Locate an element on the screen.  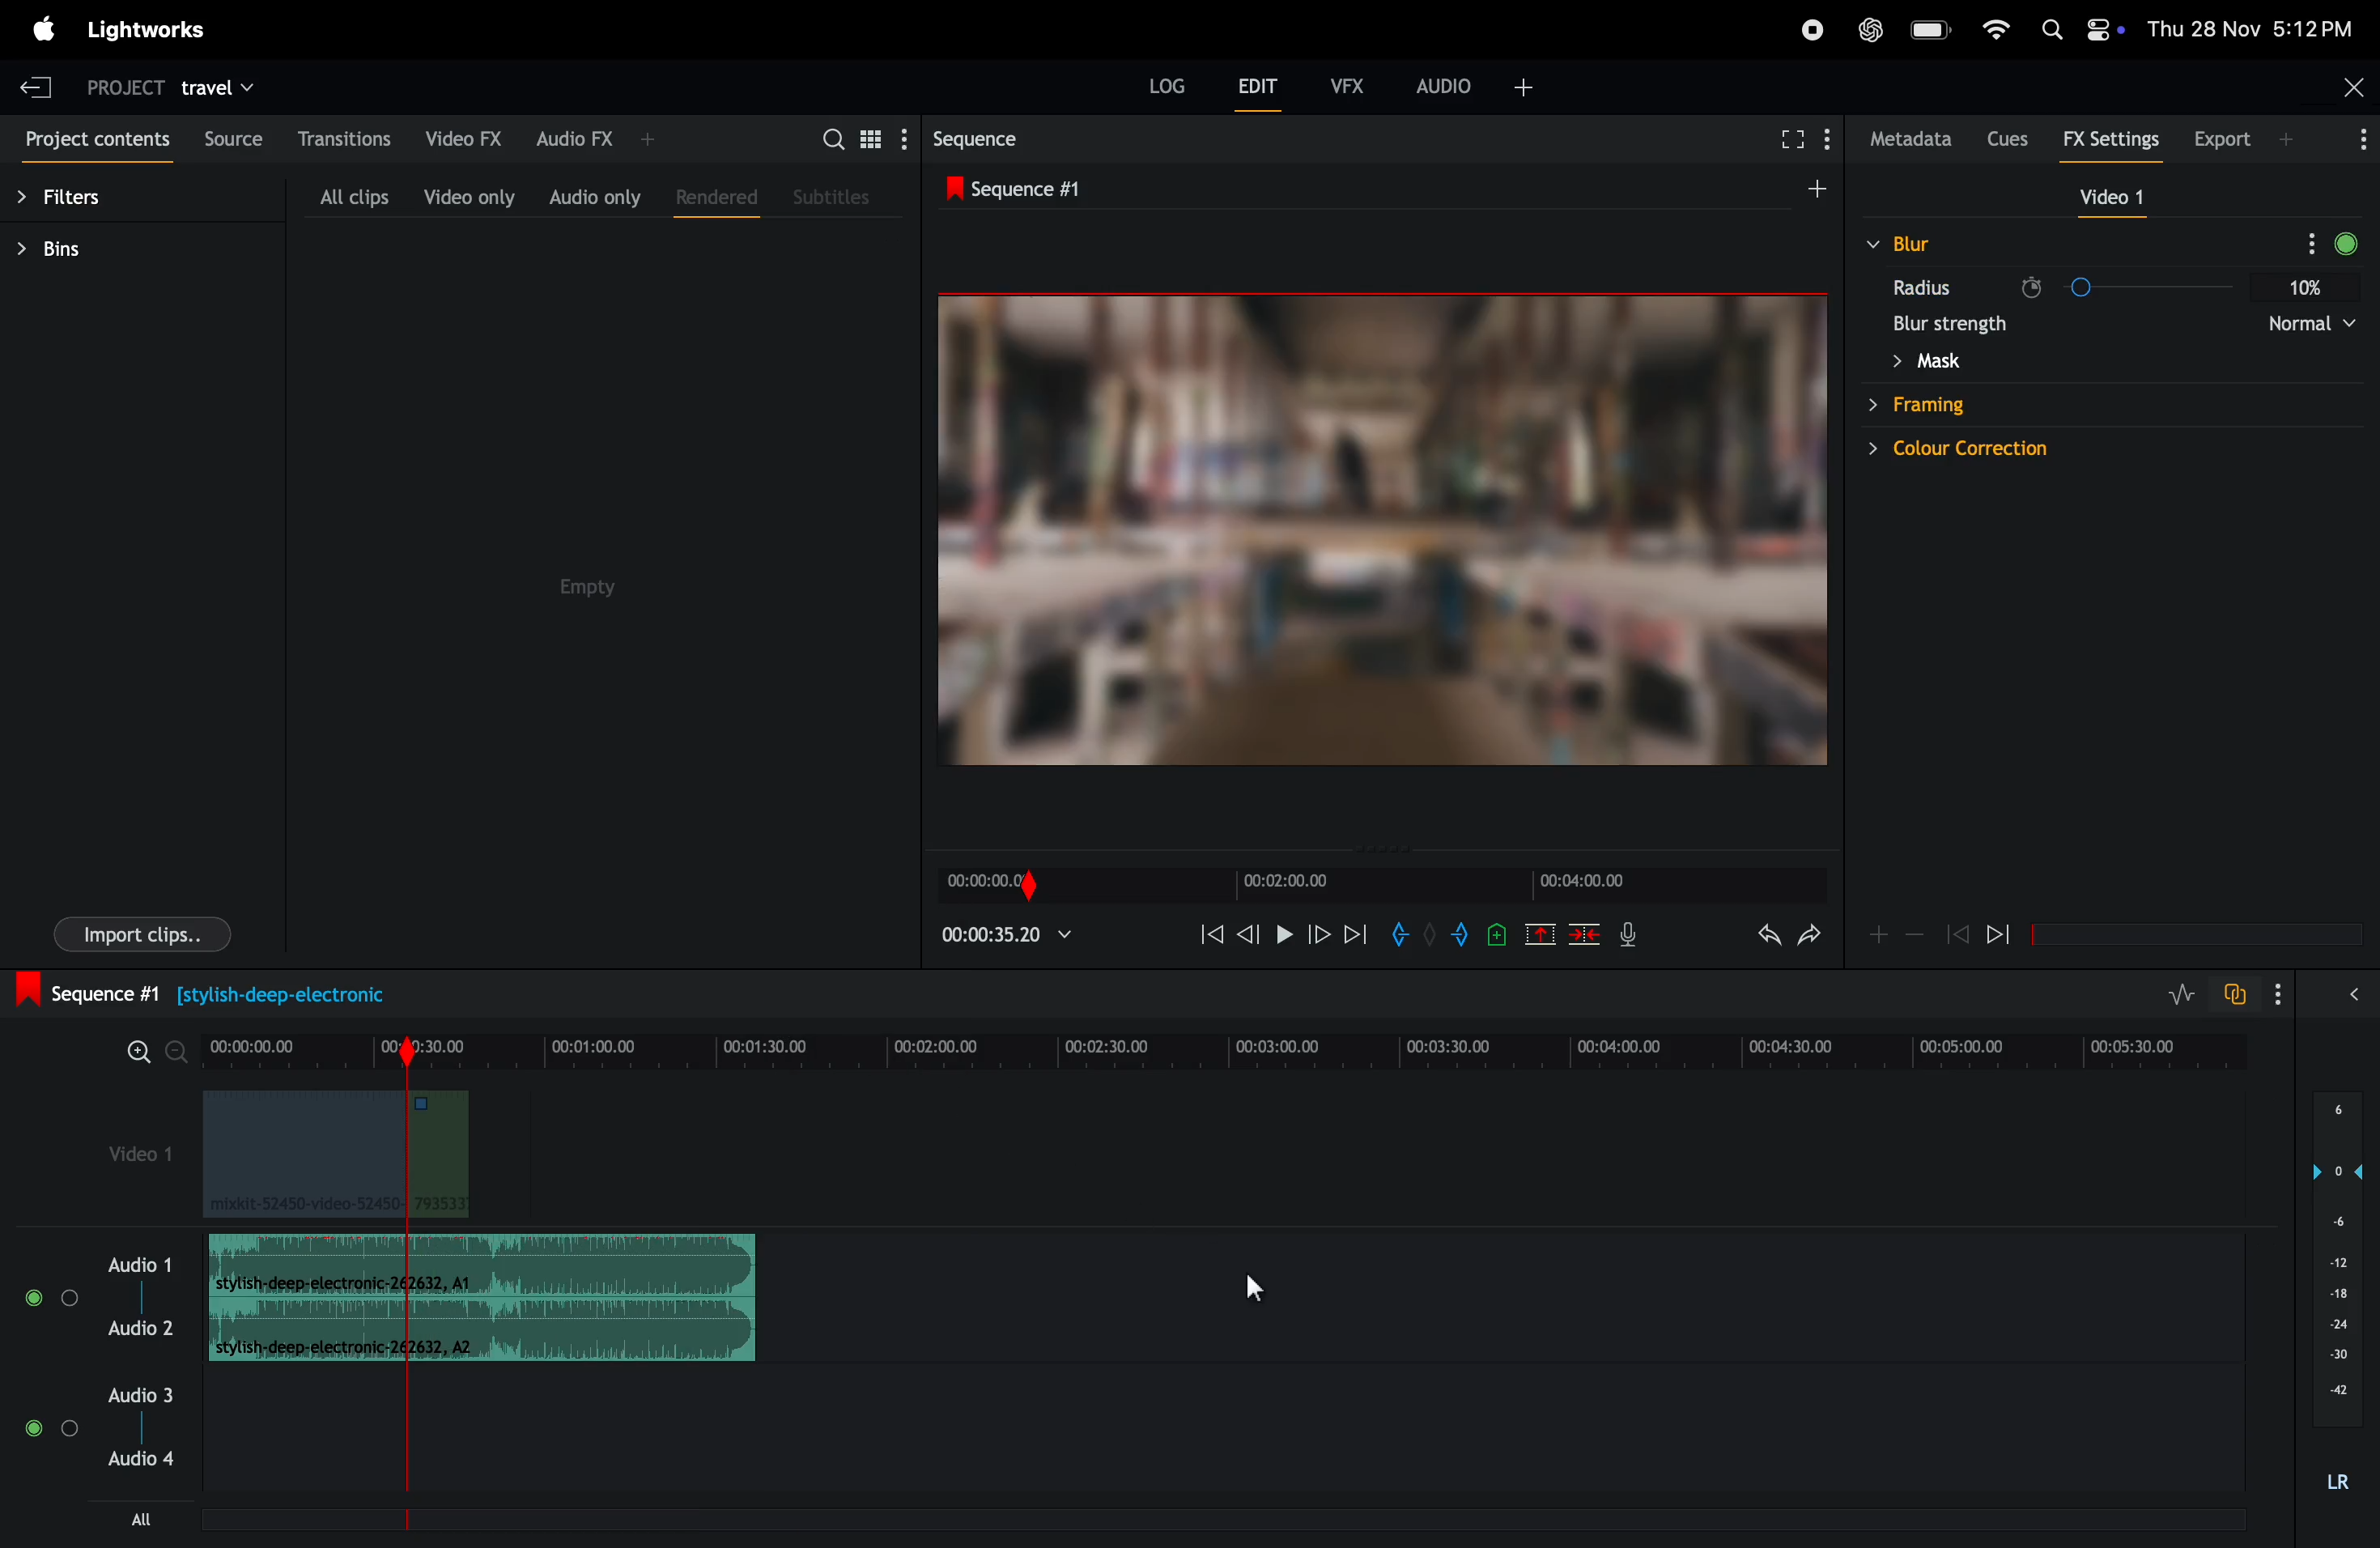
edit is located at coordinates (1262, 91).